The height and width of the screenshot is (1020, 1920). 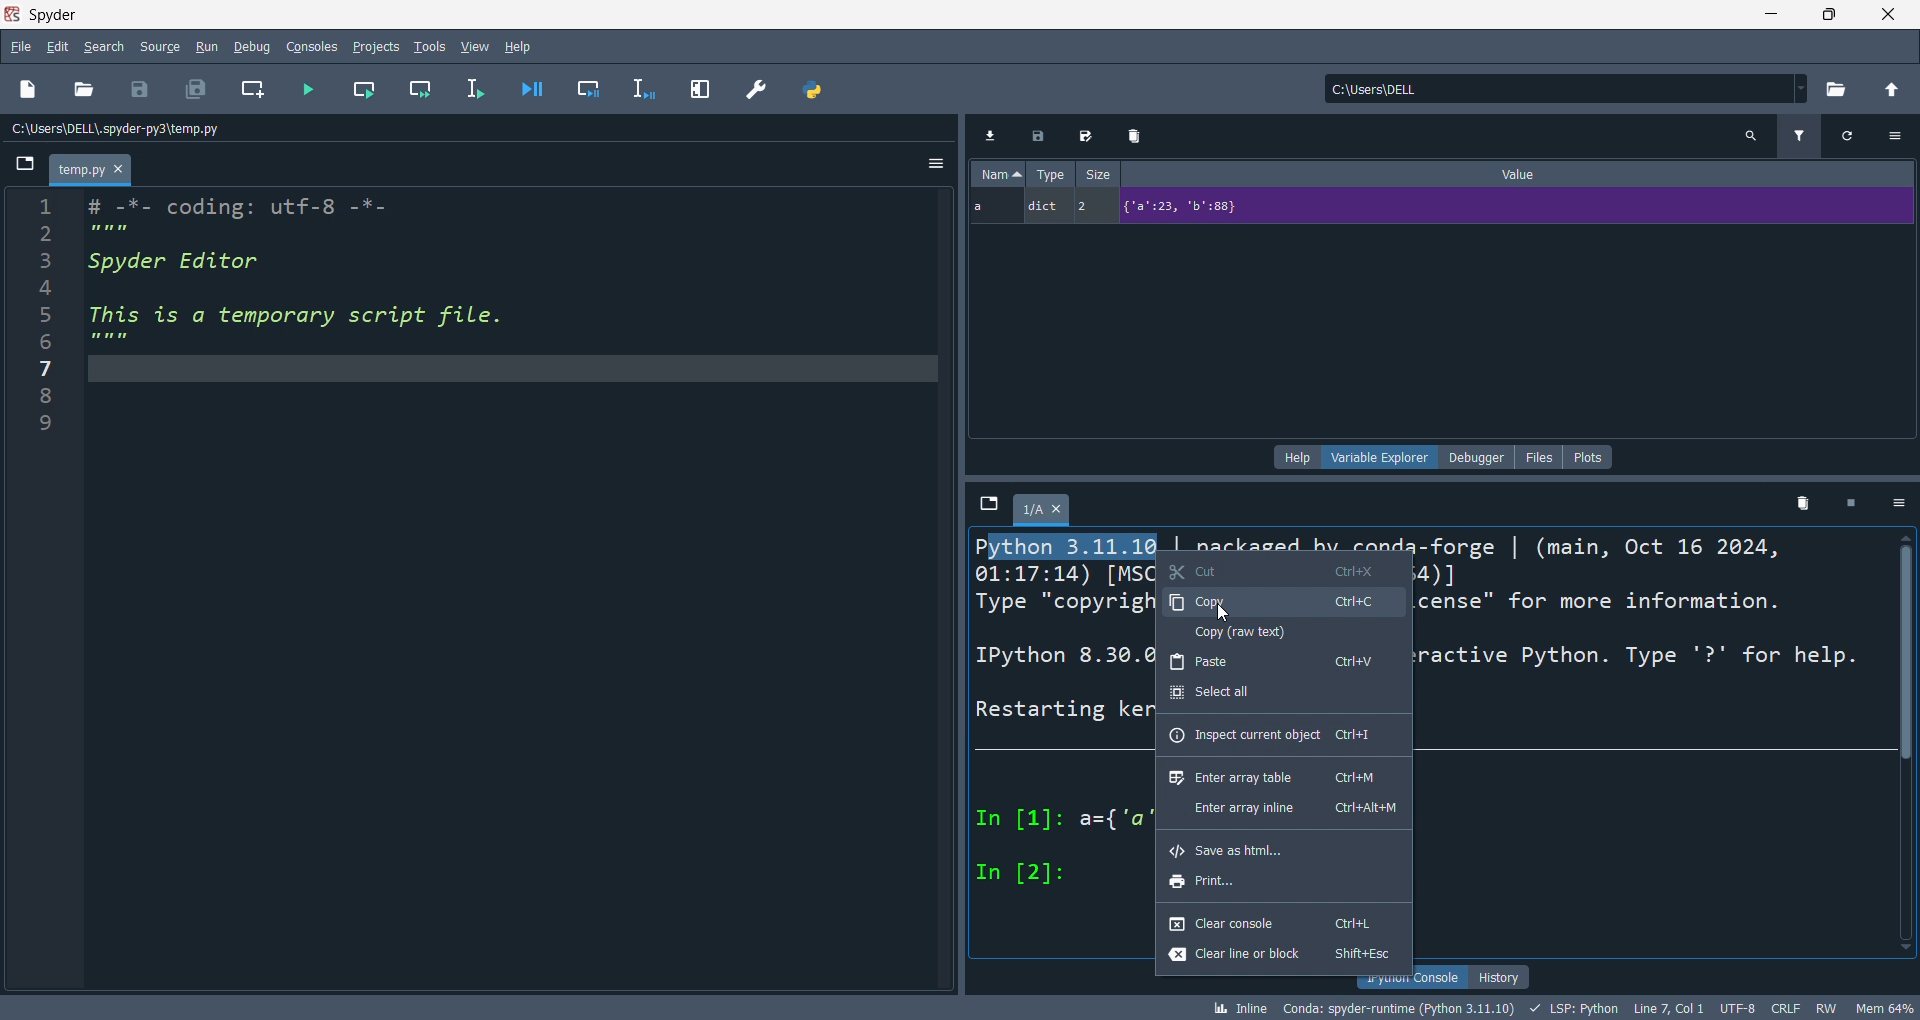 What do you see at coordinates (310, 87) in the screenshot?
I see `run file` at bounding box center [310, 87].